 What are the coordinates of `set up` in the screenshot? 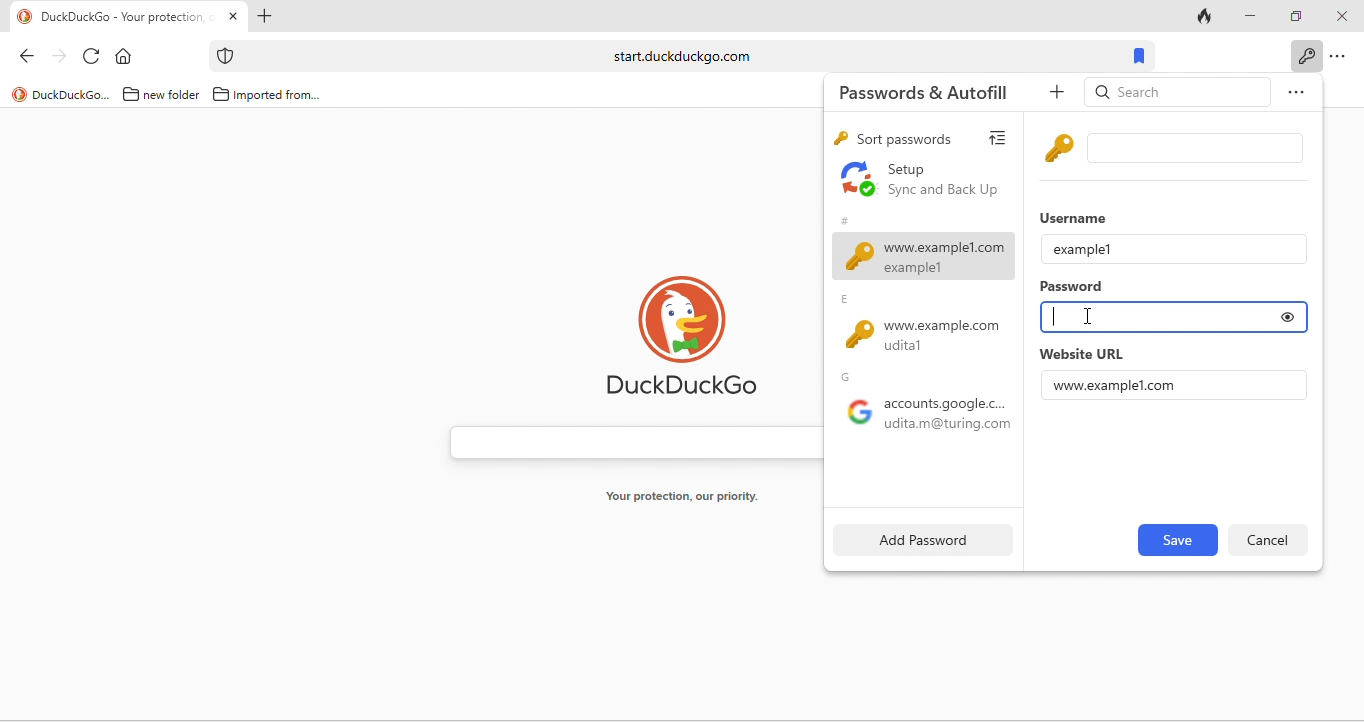 It's located at (922, 181).